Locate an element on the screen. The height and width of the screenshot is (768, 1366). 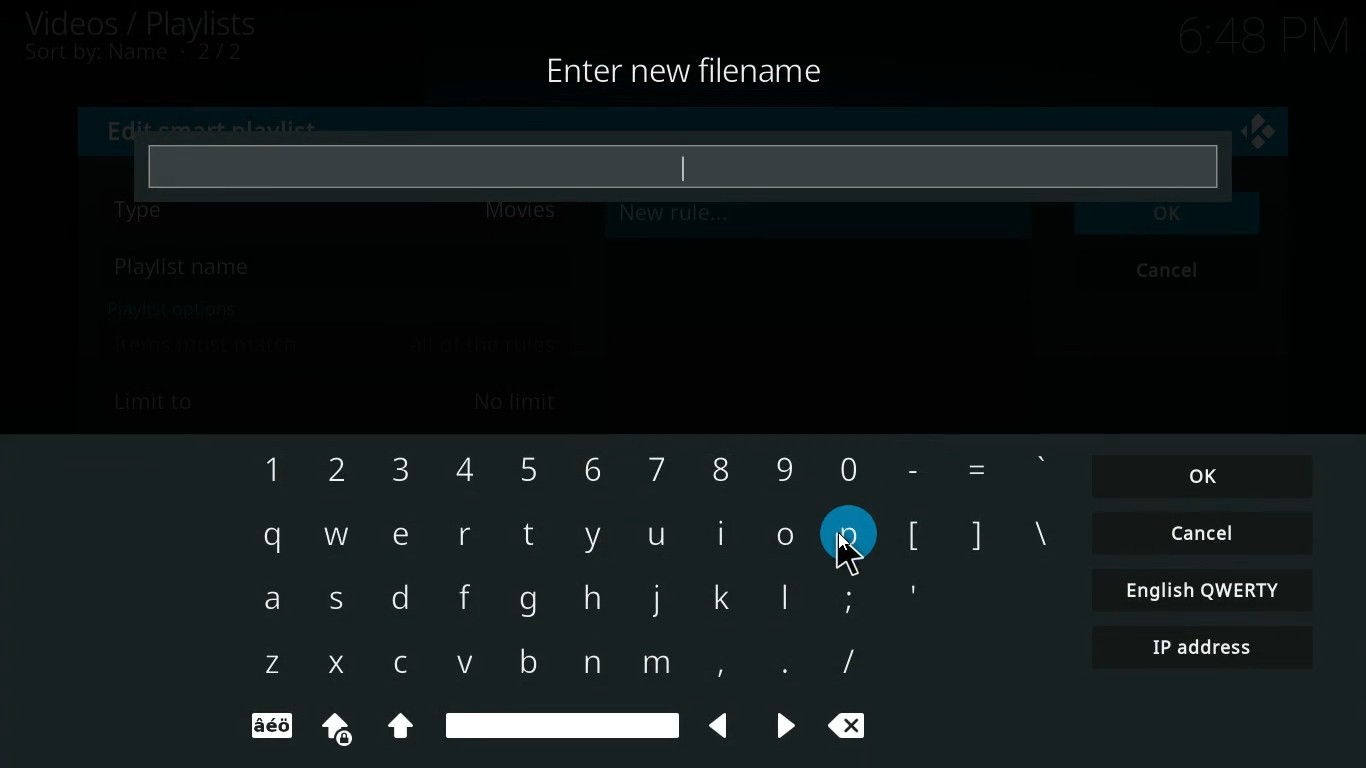
4 is located at coordinates (458, 471).